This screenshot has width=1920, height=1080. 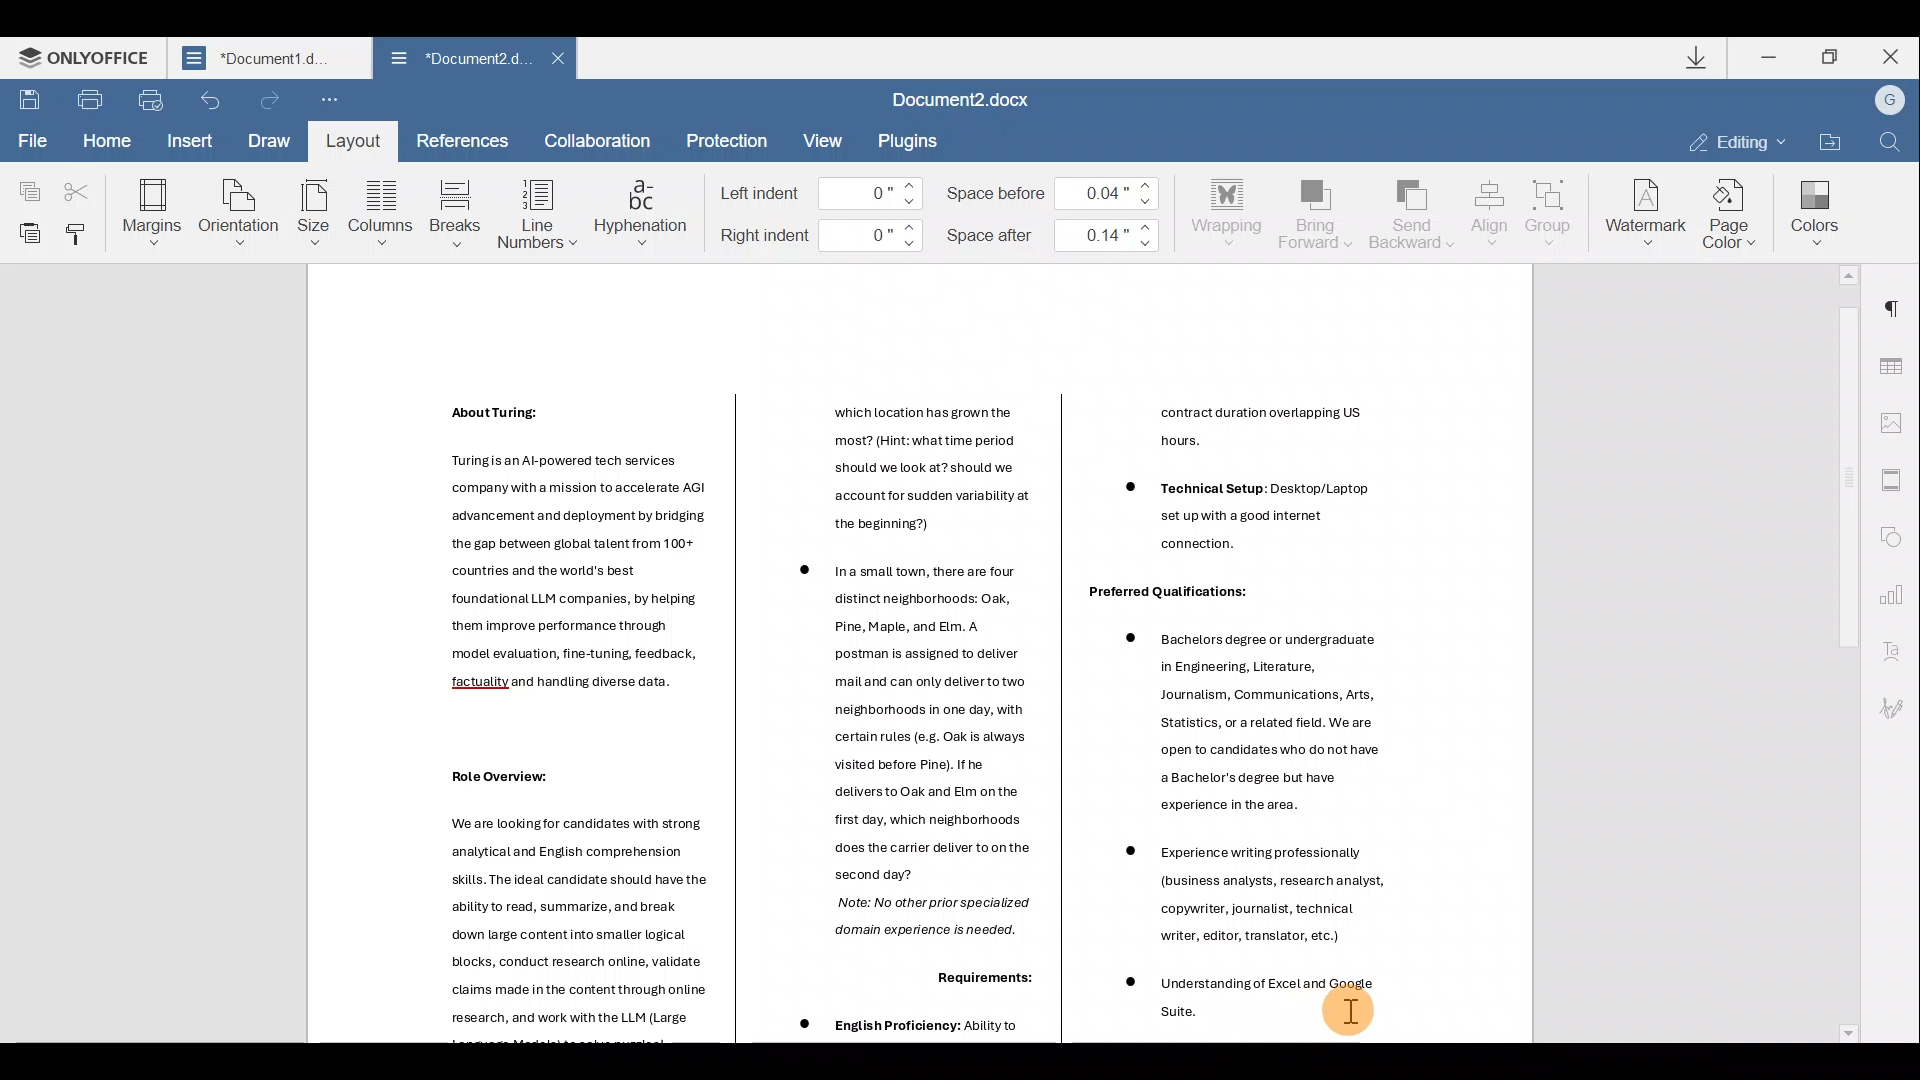 What do you see at coordinates (536, 212) in the screenshot?
I see `Line numbers` at bounding box center [536, 212].